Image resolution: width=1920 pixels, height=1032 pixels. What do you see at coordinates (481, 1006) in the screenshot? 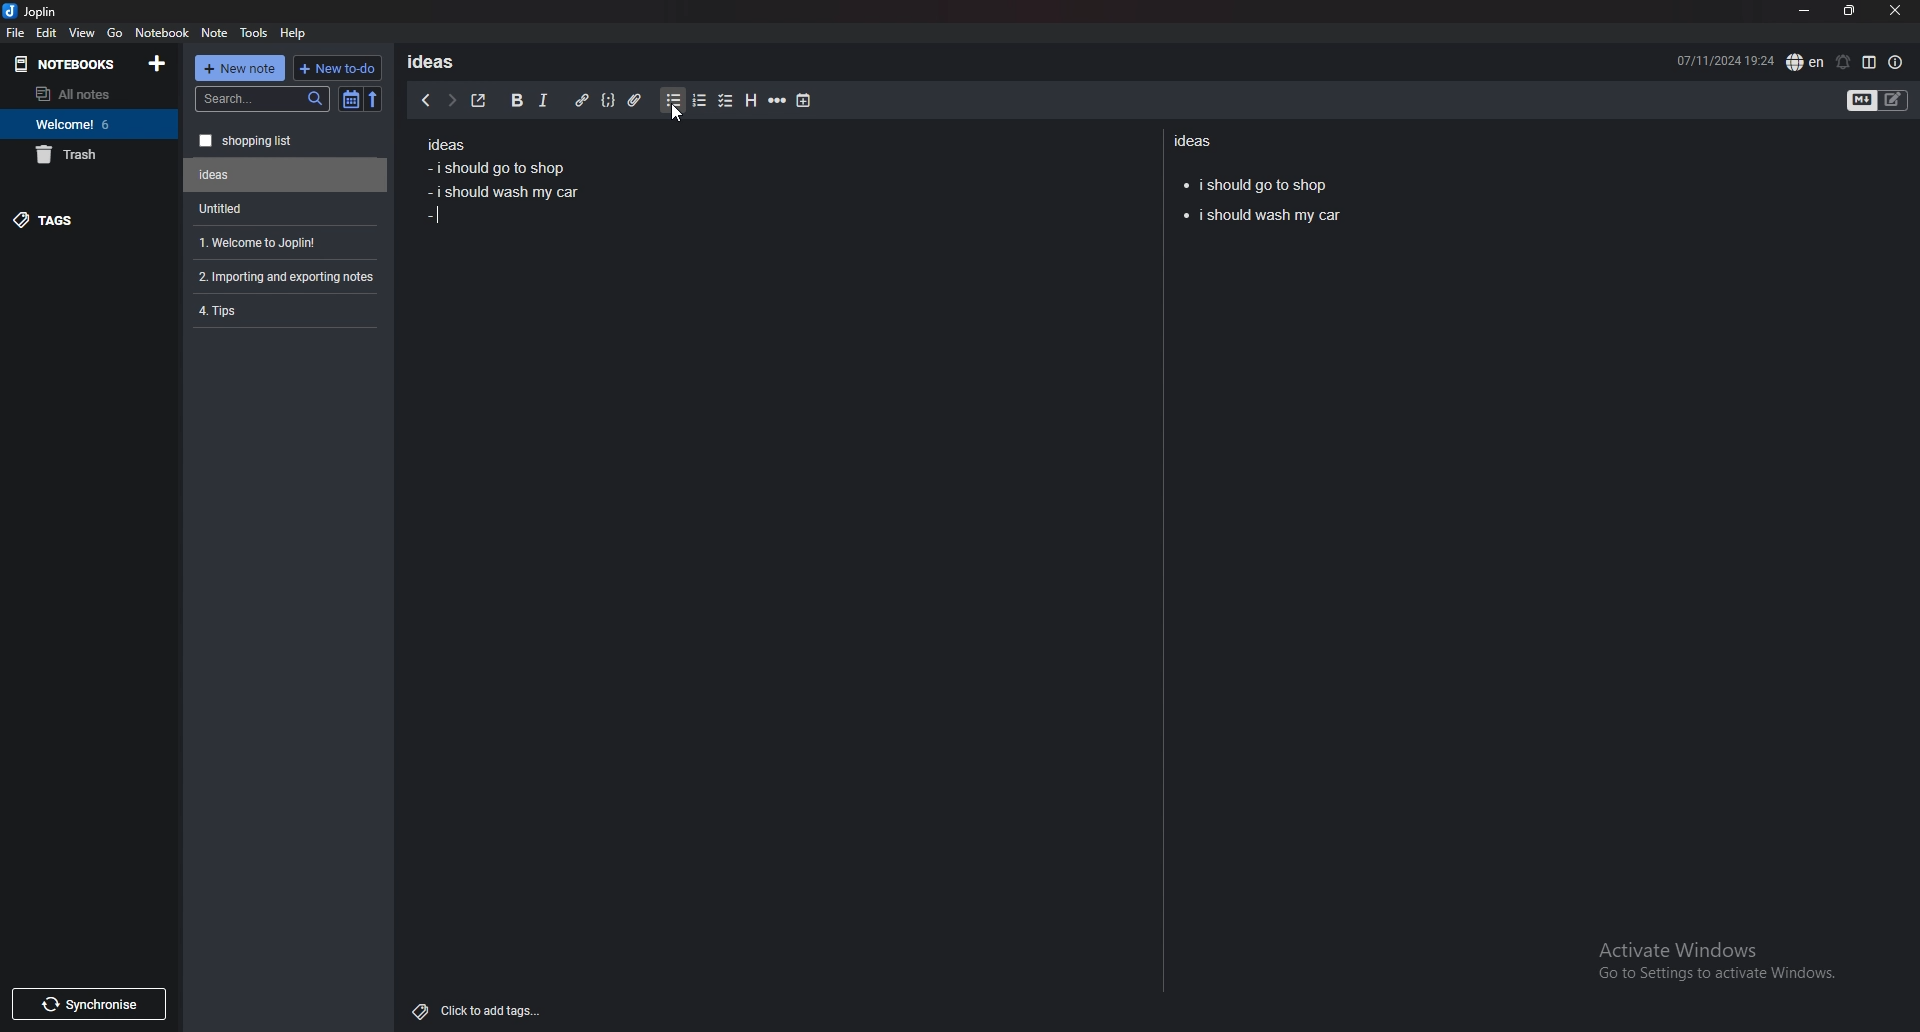
I see `Click to add tags` at bounding box center [481, 1006].